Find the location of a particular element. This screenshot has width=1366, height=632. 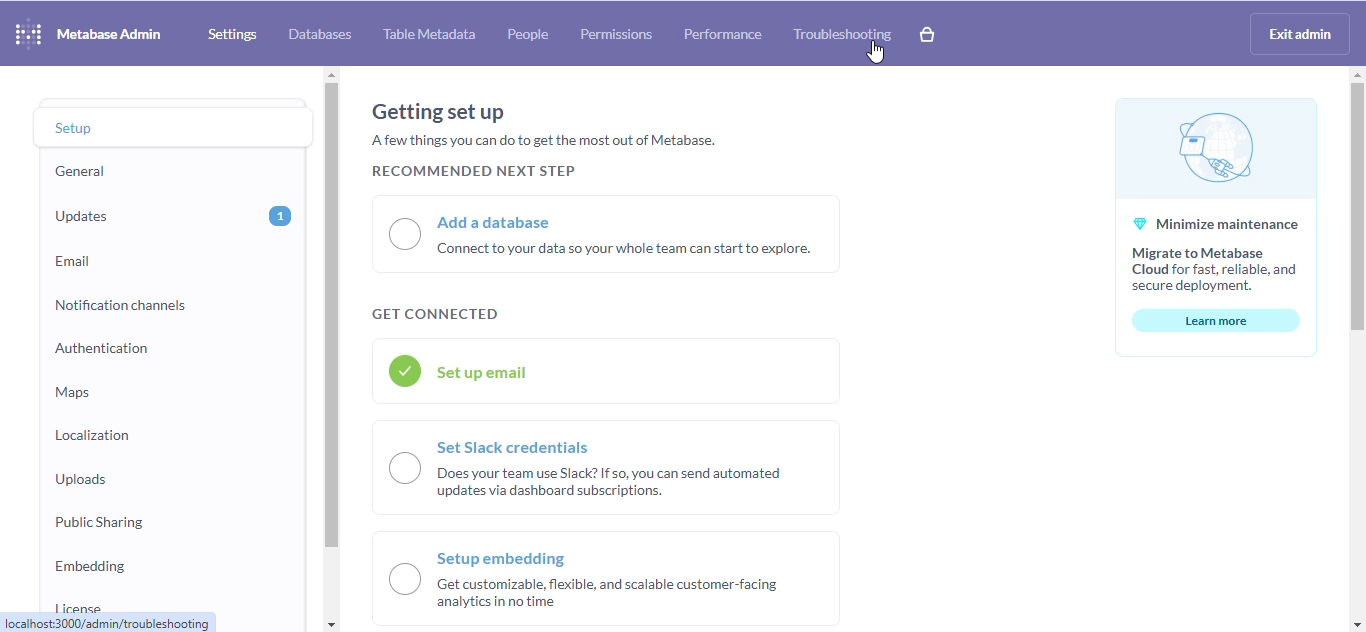

localization is located at coordinates (93, 434).